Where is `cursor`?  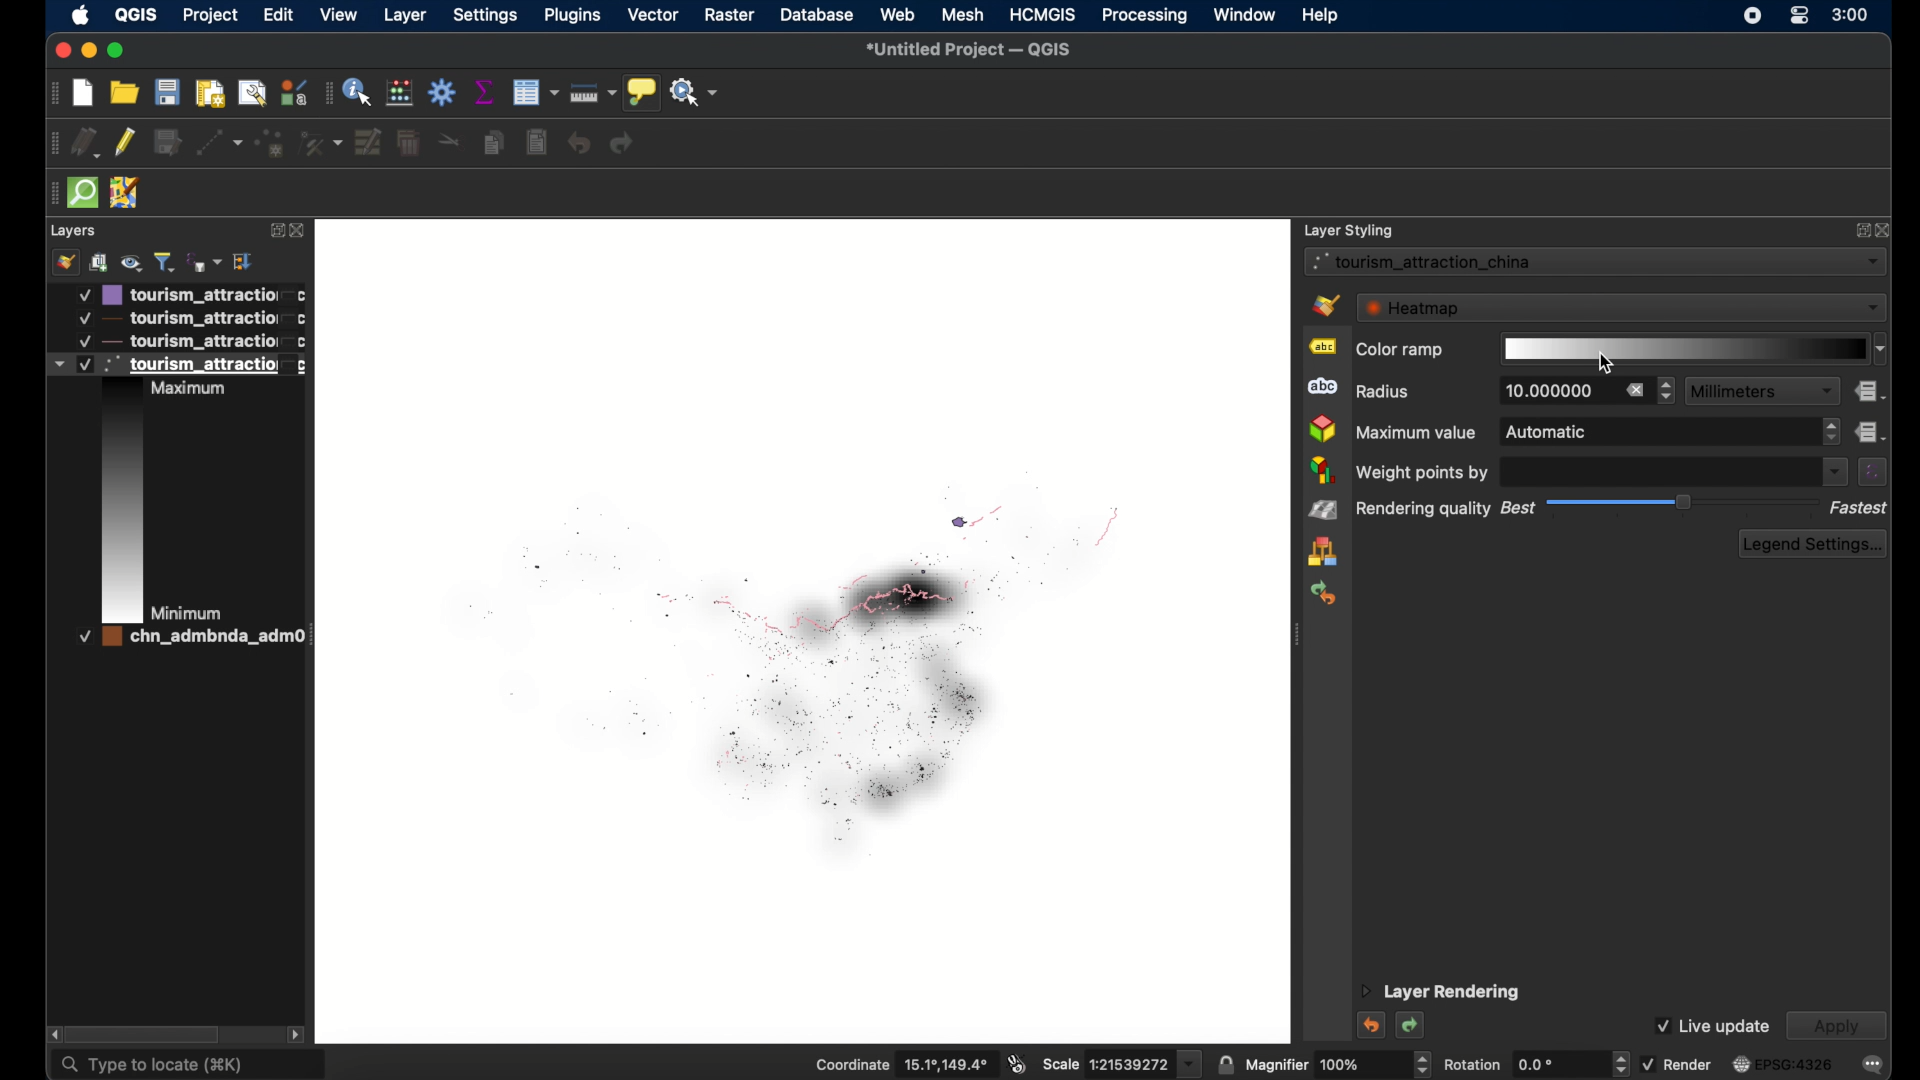
cursor is located at coordinates (1613, 364).